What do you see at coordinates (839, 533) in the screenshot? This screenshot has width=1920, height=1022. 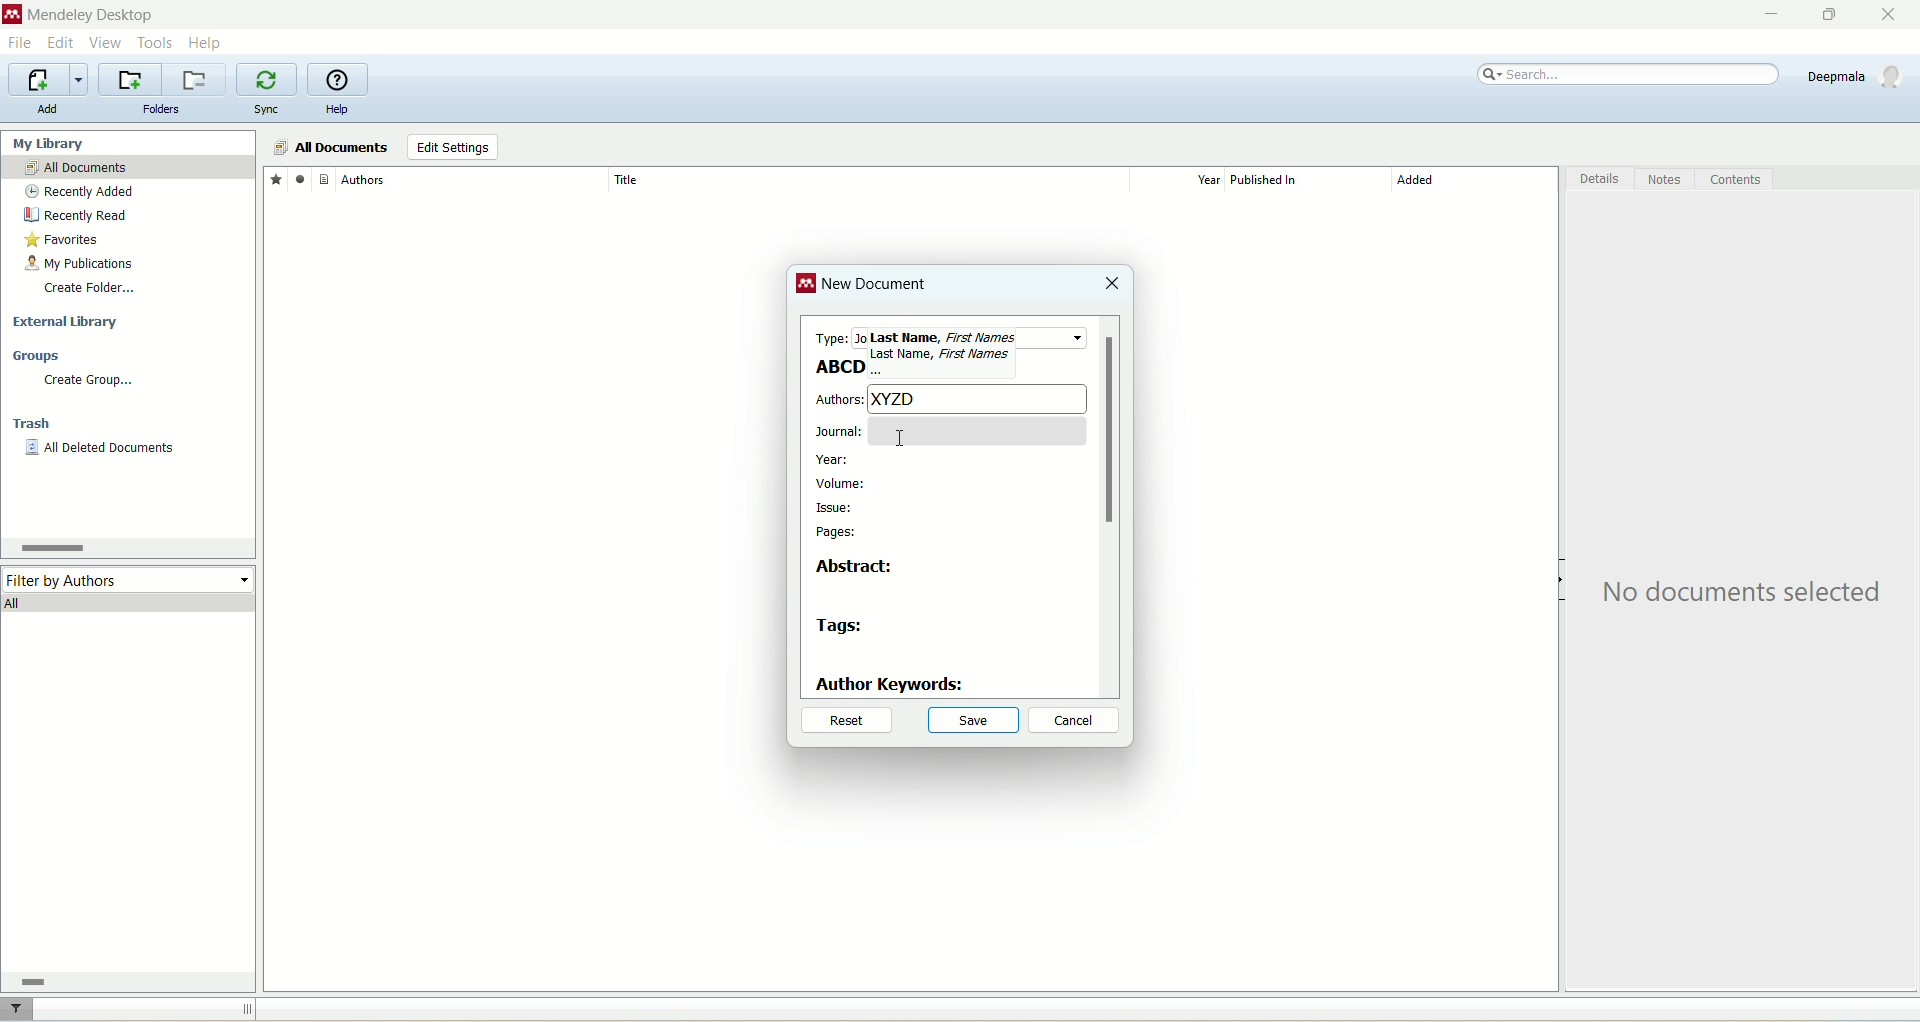 I see `pages` at bounding box center [839, 533].